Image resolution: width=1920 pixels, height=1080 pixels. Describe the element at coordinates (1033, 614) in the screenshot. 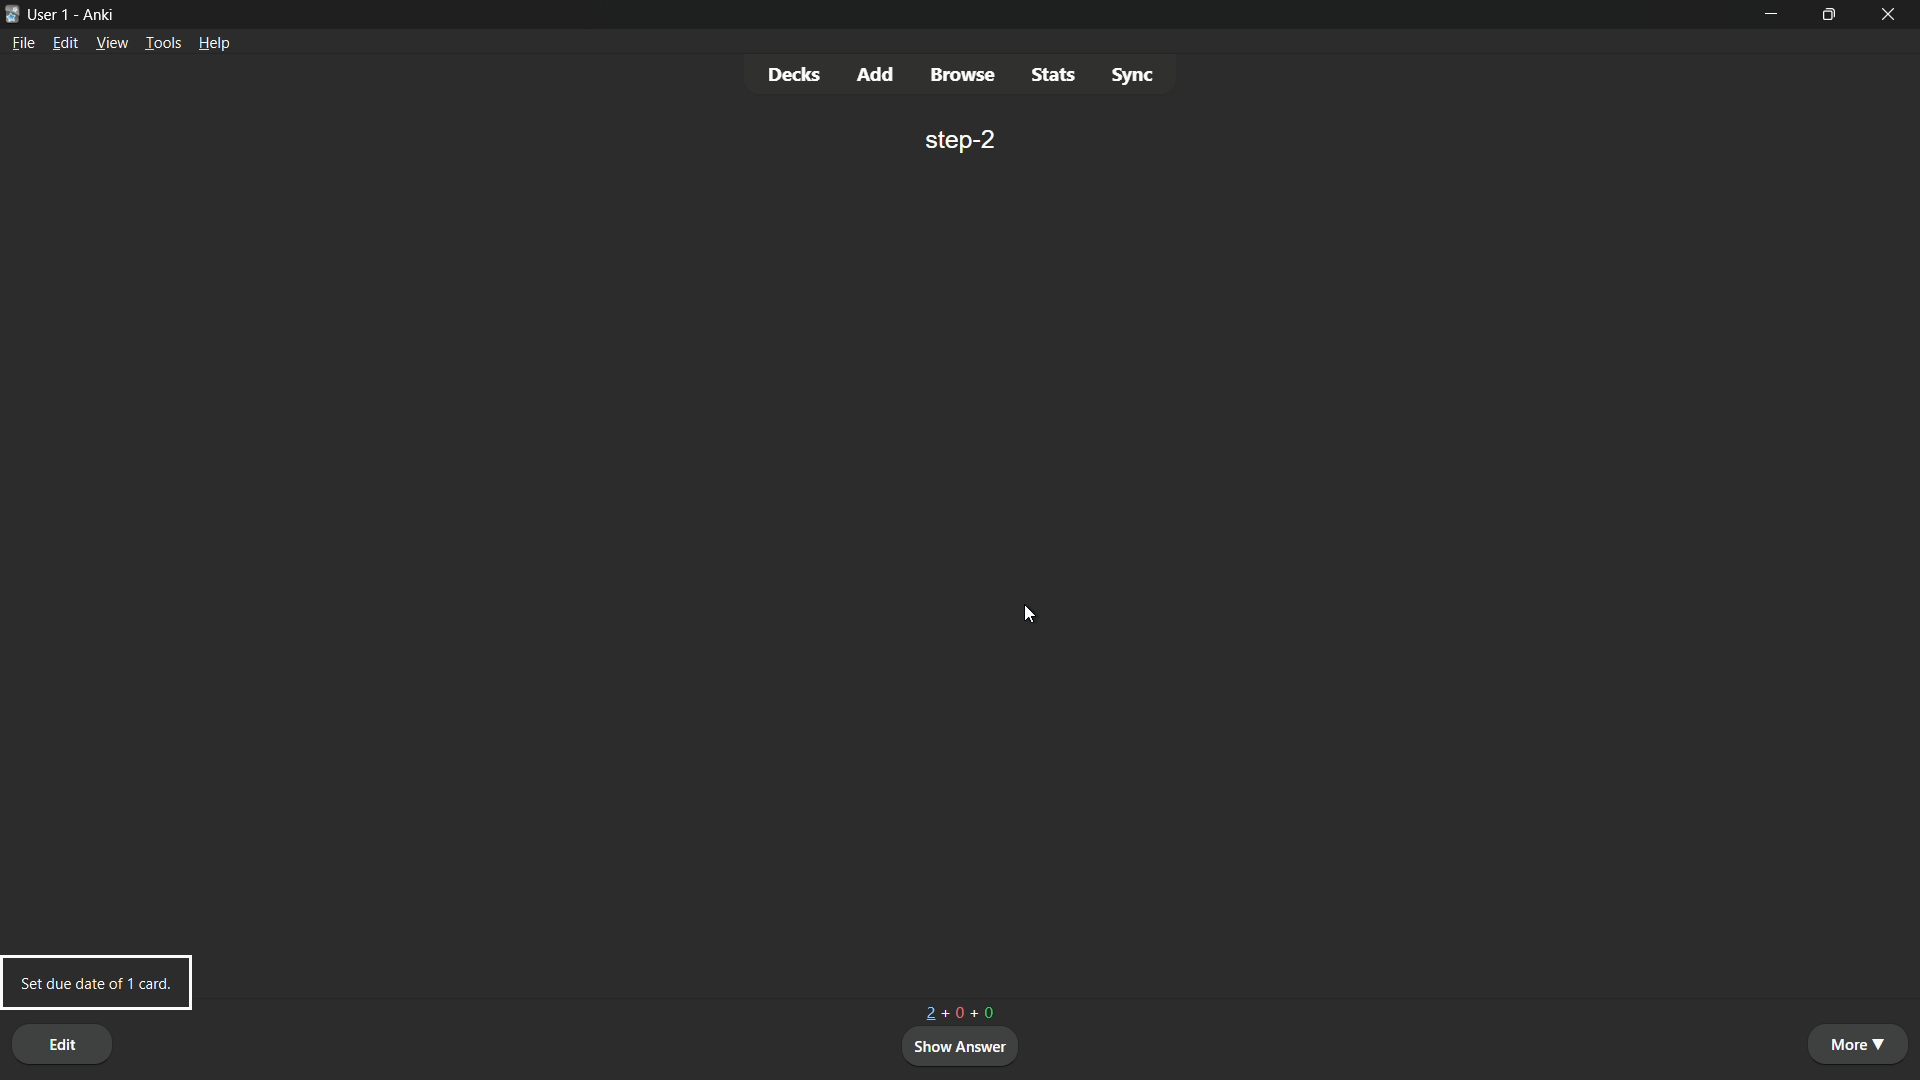

I see `cursor` at that location.